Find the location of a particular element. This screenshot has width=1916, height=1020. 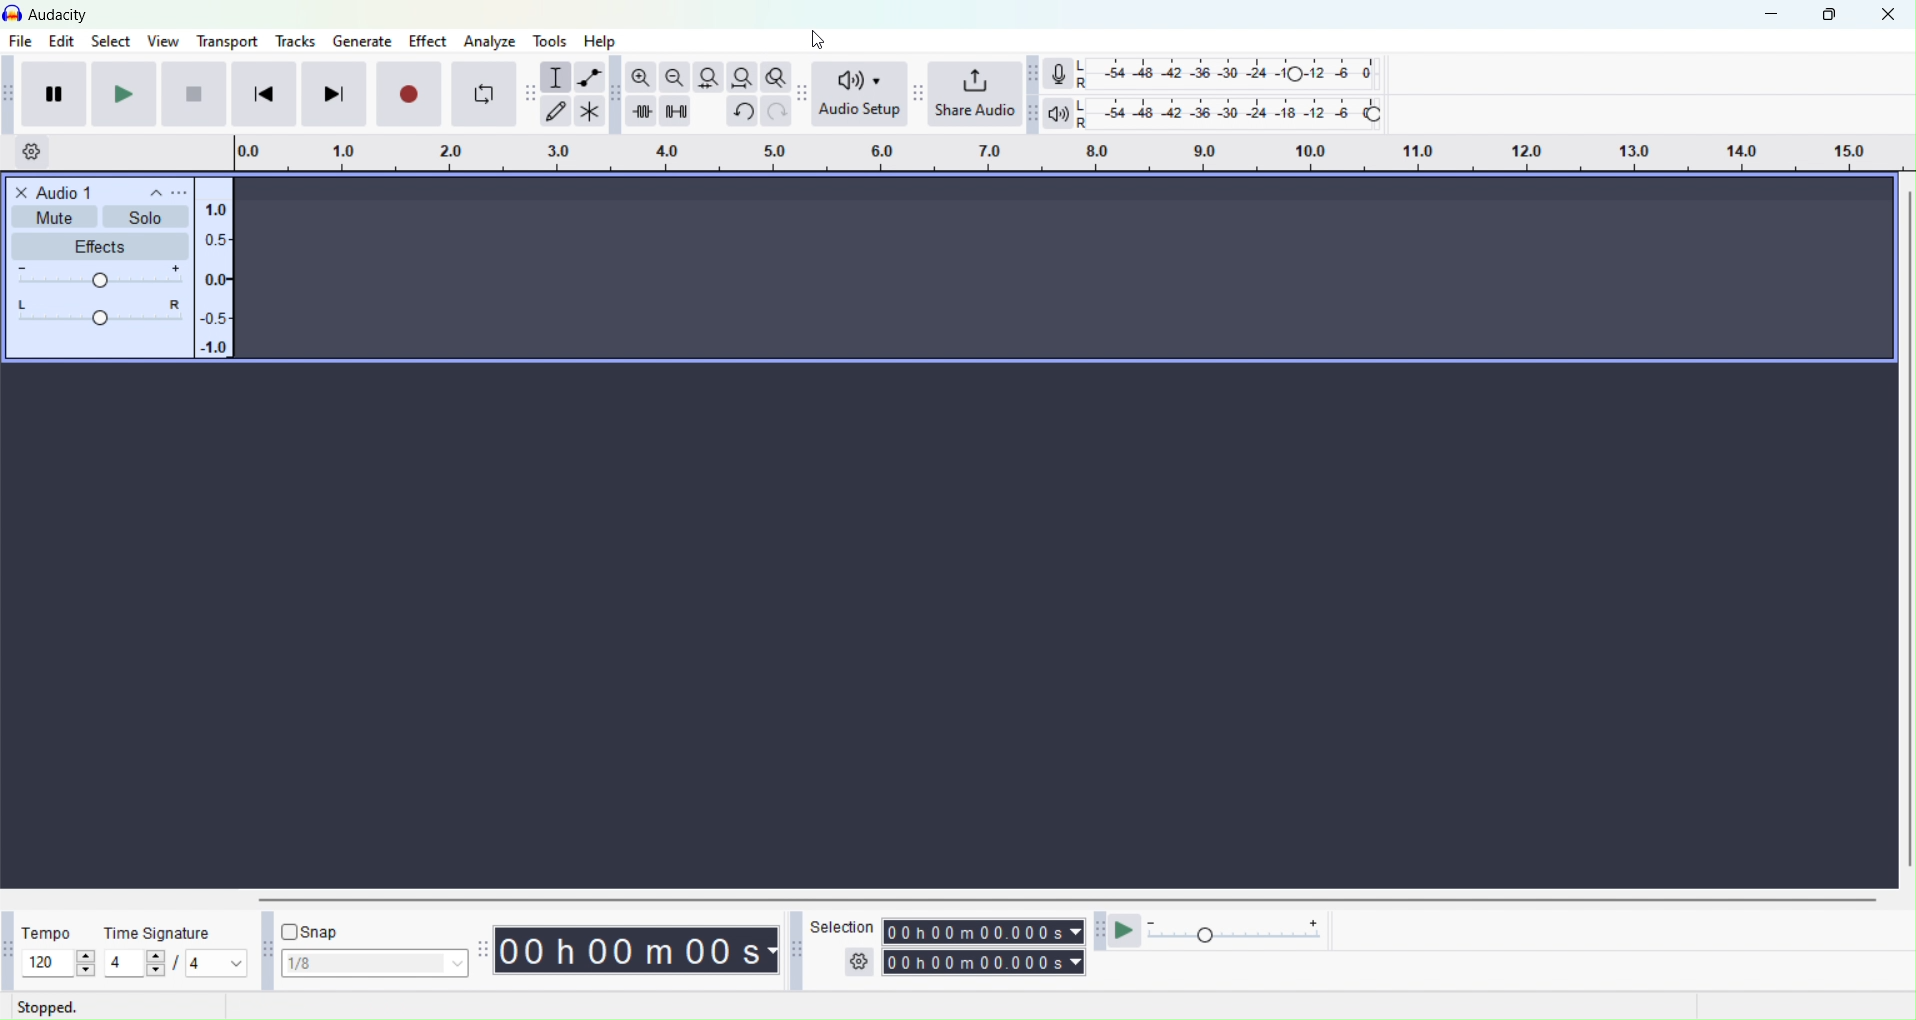

Audacity transport toolbar is located at coordinates (12, 92).